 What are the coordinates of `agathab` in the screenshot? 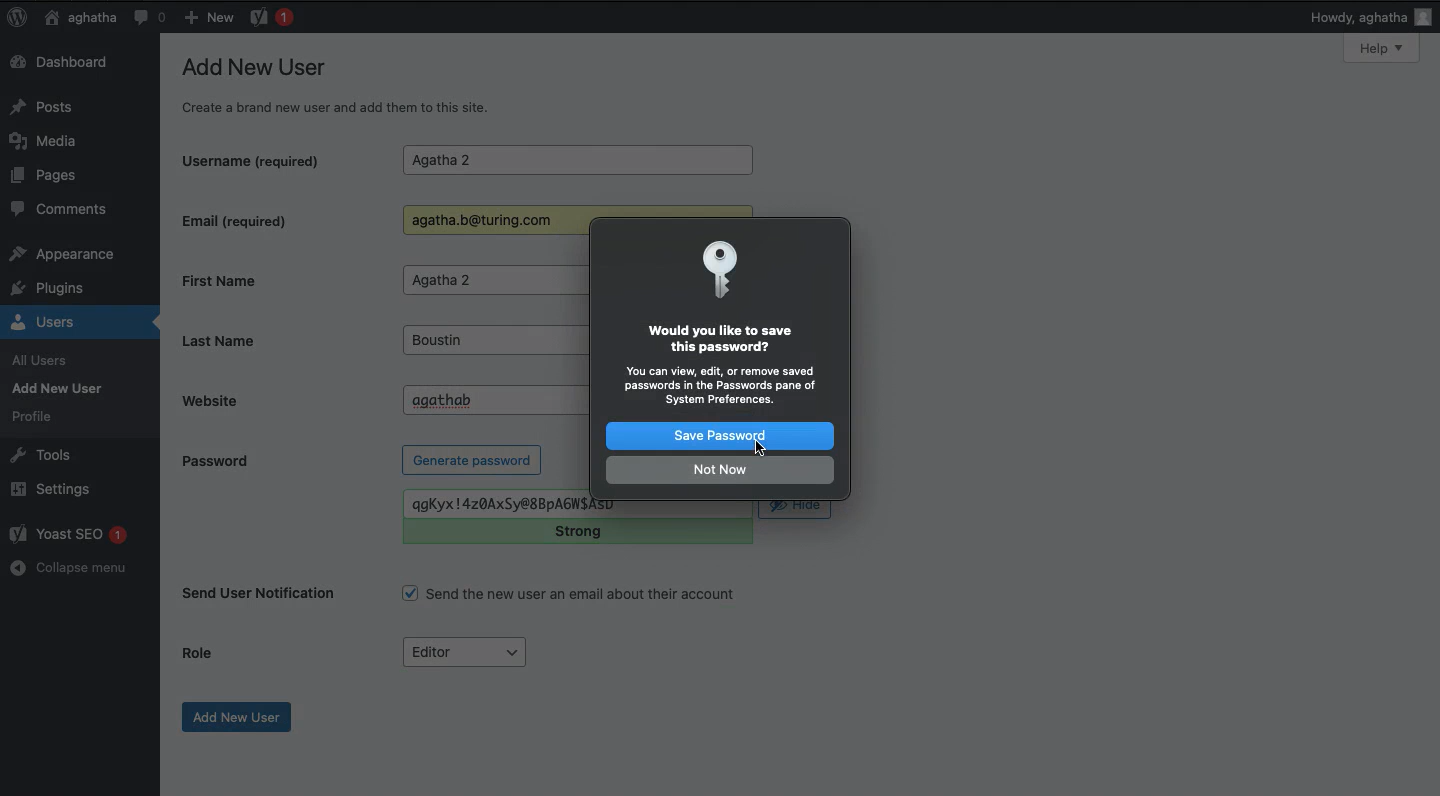 It's located at (497, 397).